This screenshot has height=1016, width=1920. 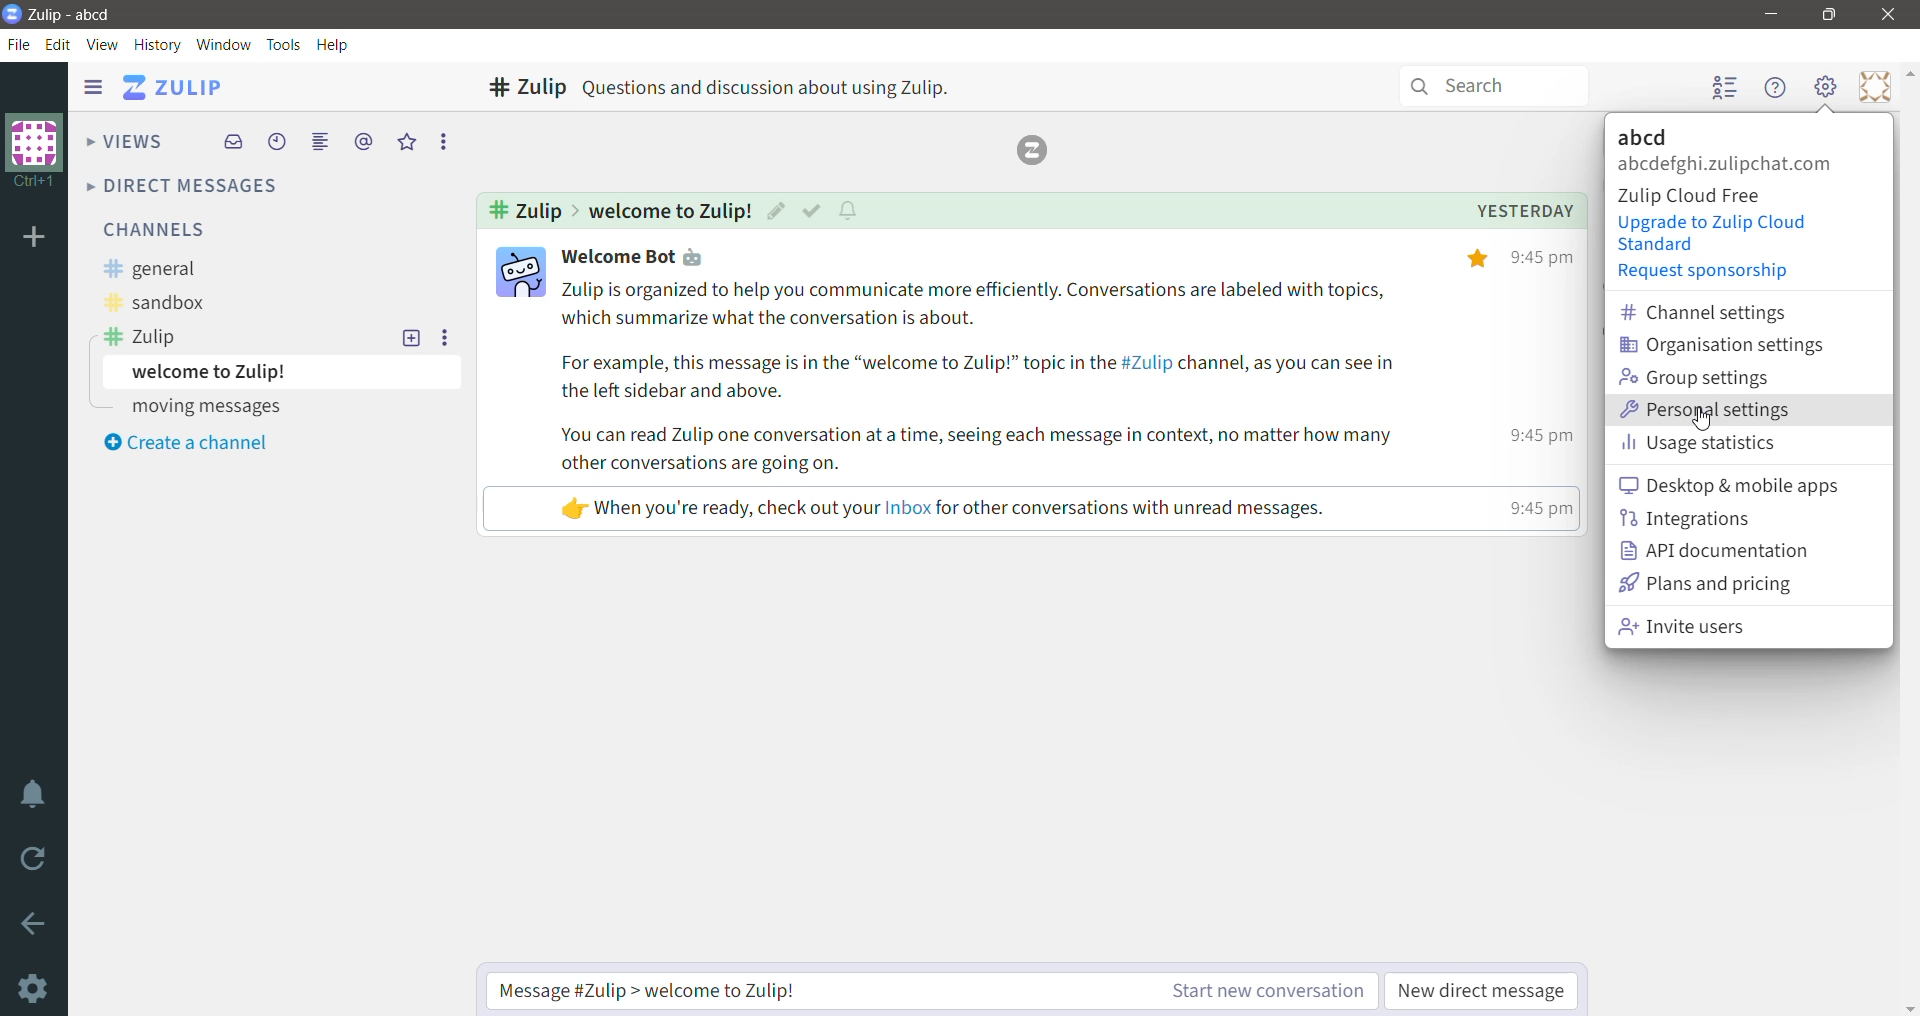 What do you see at coordinates (636, 258) in the screenshot?
I see `(321 Welcome Bot ¢y` at bounding box center [636, 258].